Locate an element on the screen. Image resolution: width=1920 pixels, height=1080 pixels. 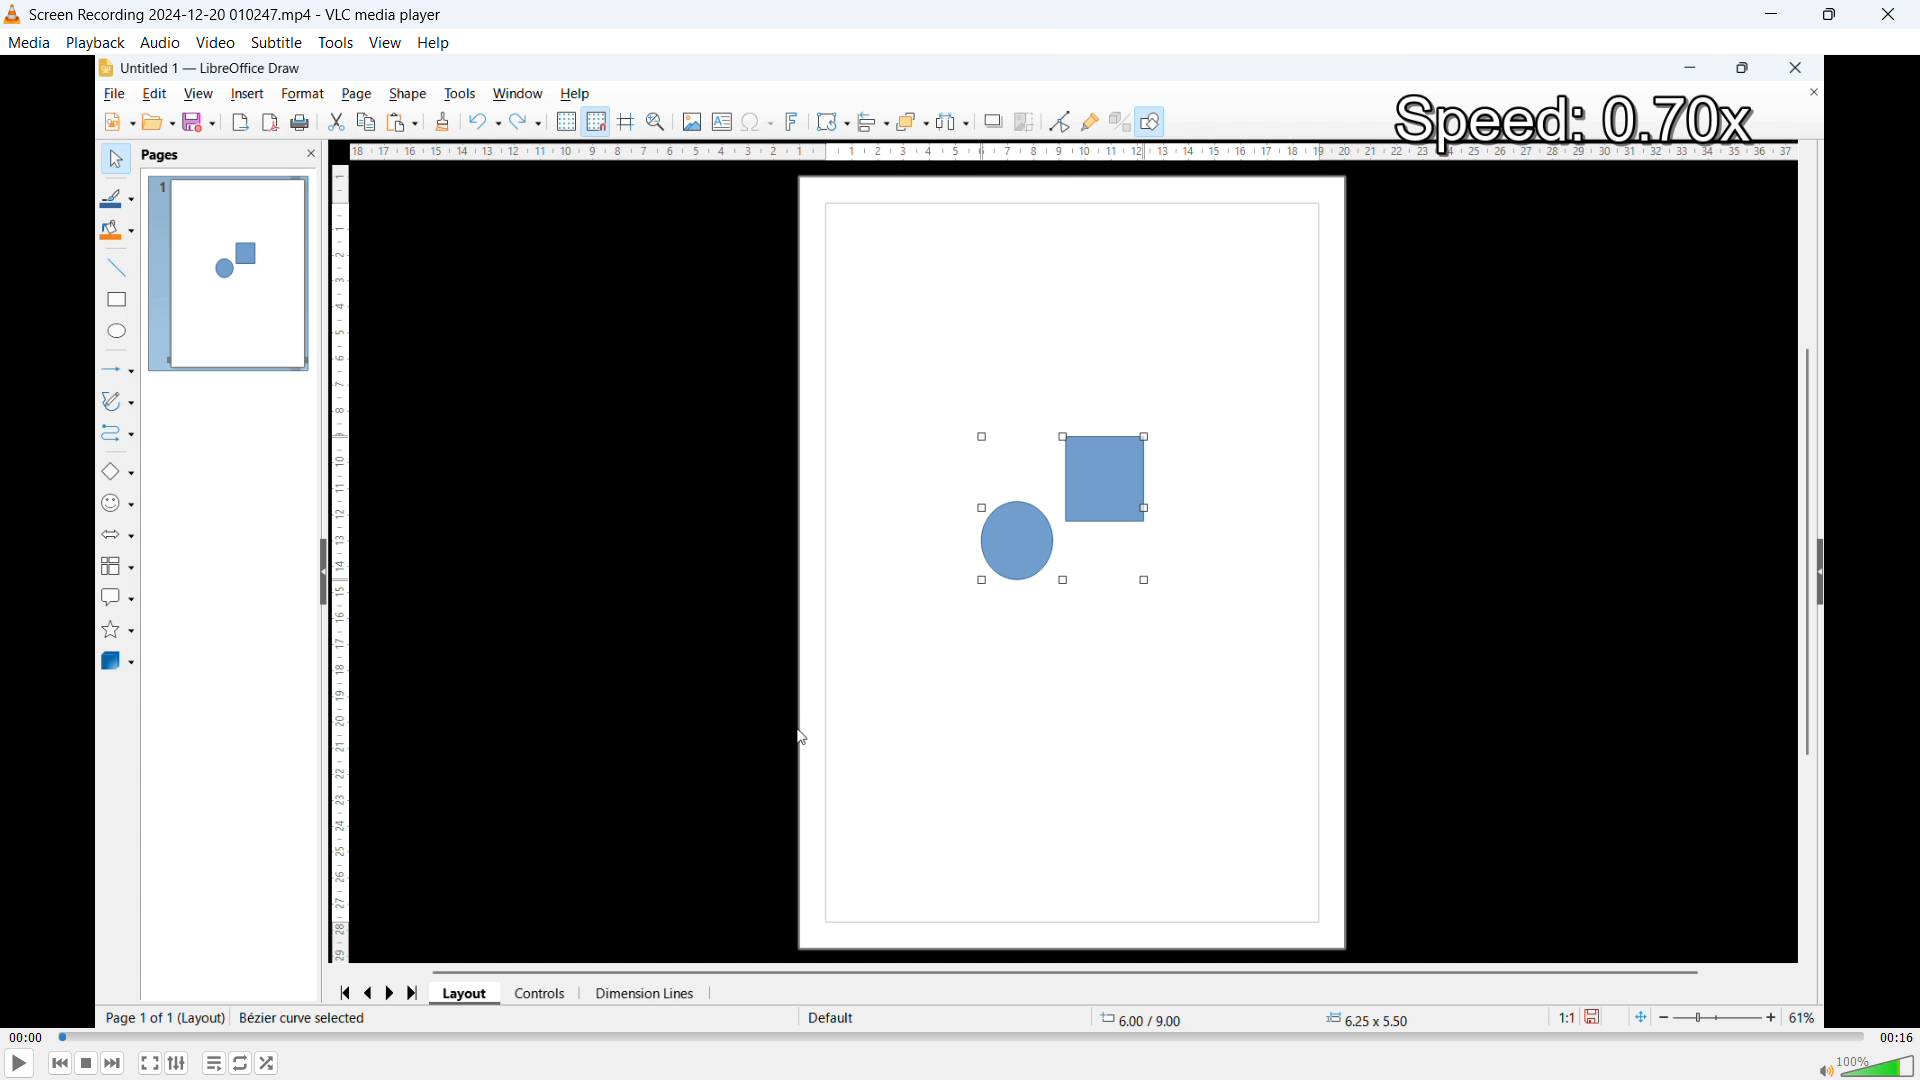
Toggle playlist  is located at coordinates (214, 1062).